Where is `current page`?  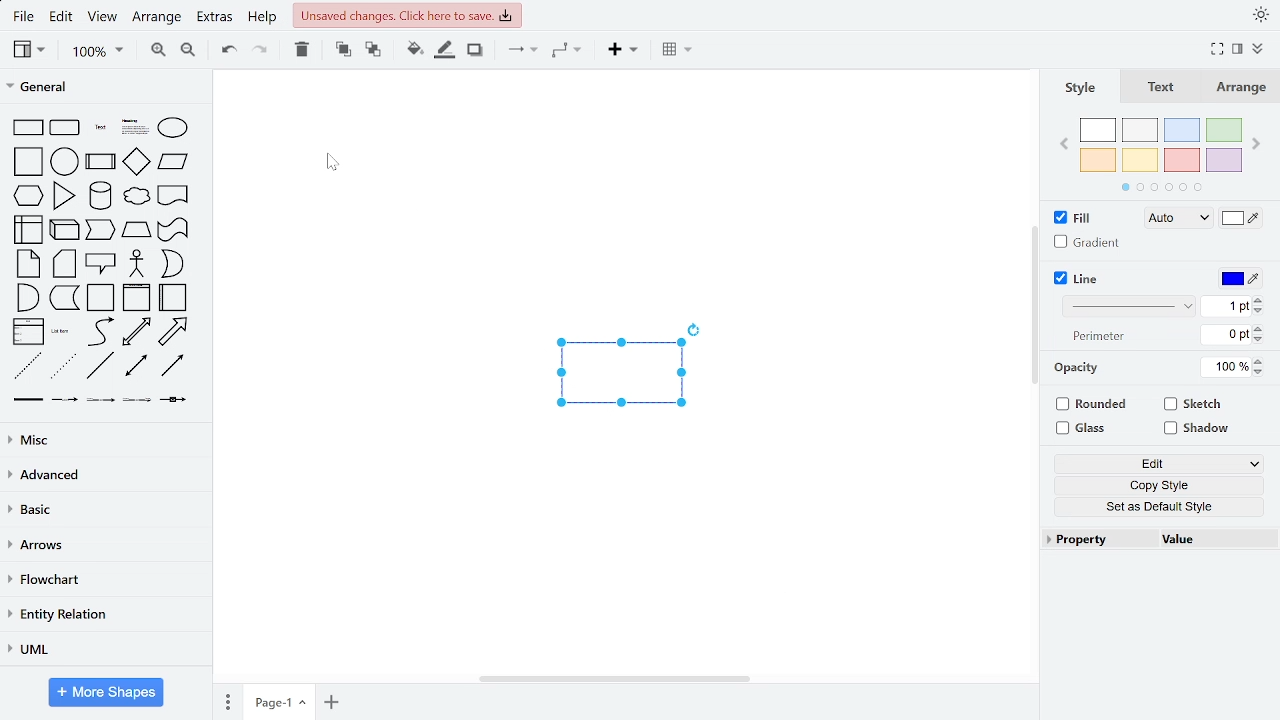 current page is located at coordinates (281, 703).